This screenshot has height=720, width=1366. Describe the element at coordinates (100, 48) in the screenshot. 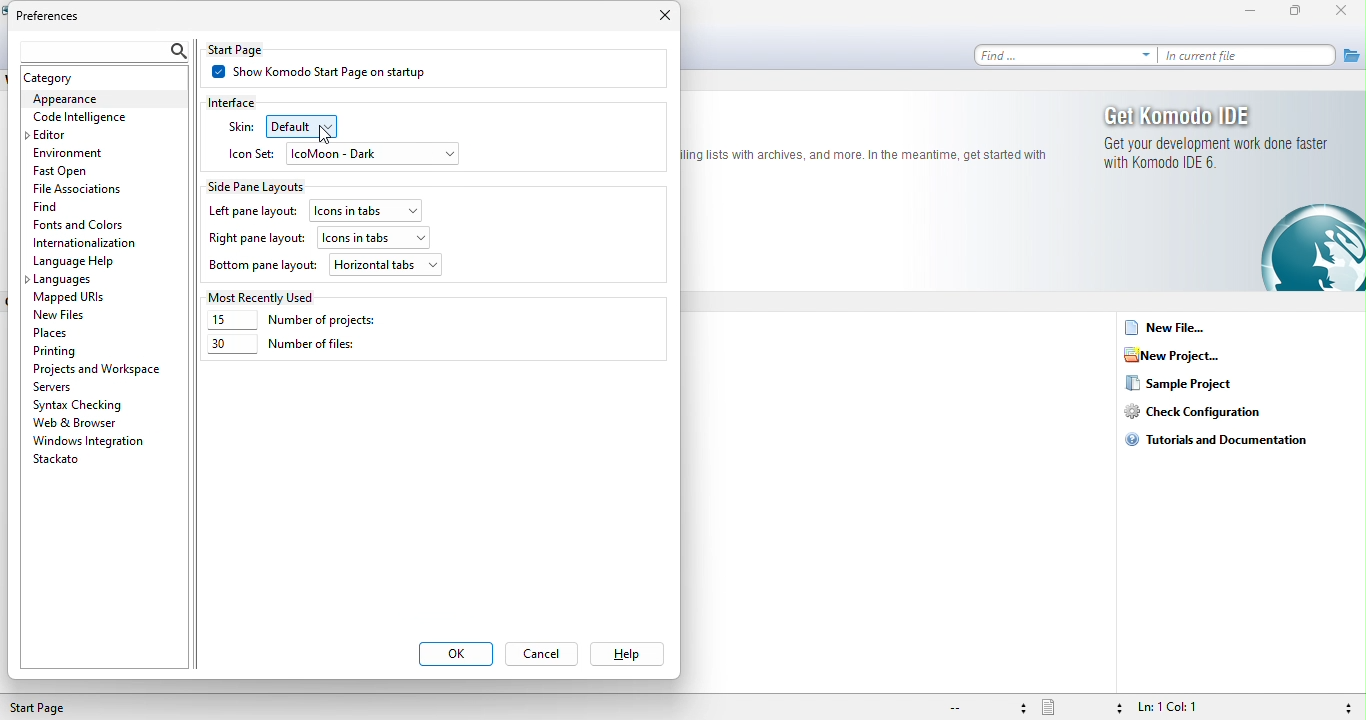

I see `search bar` at that location.